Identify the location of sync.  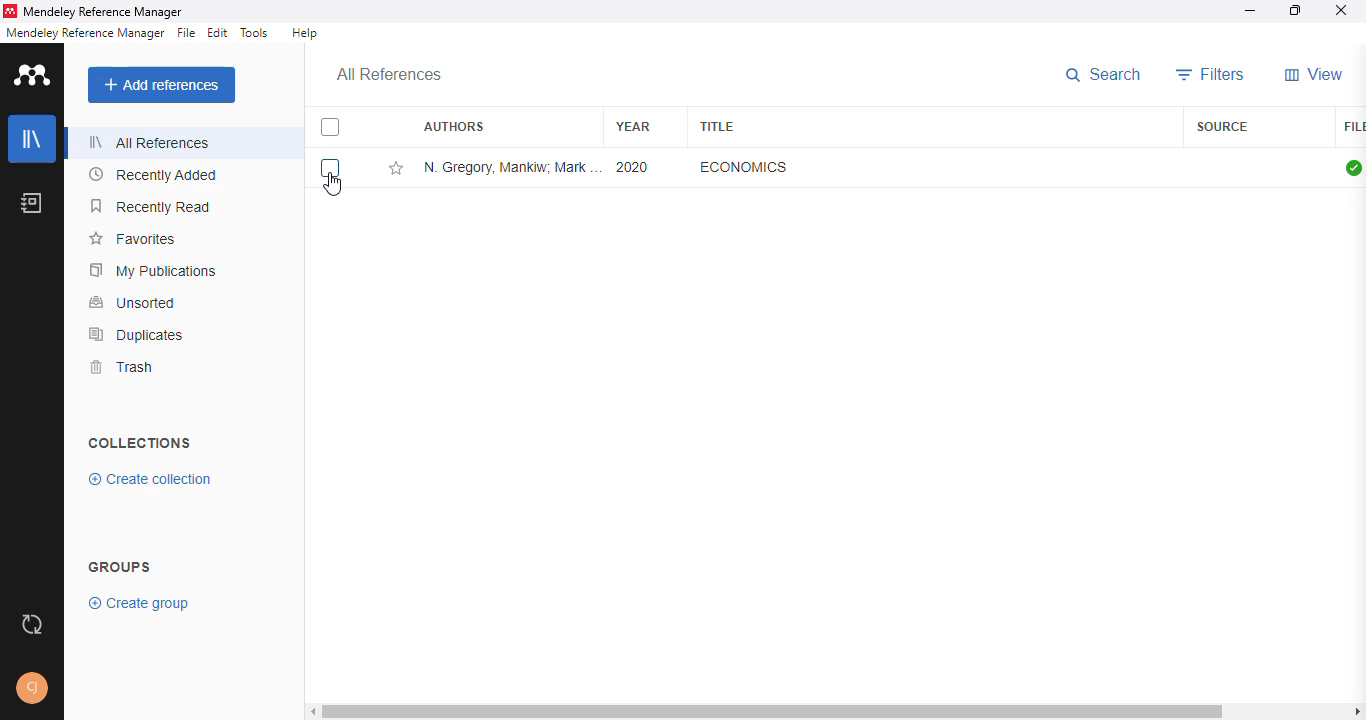
(32, 625).